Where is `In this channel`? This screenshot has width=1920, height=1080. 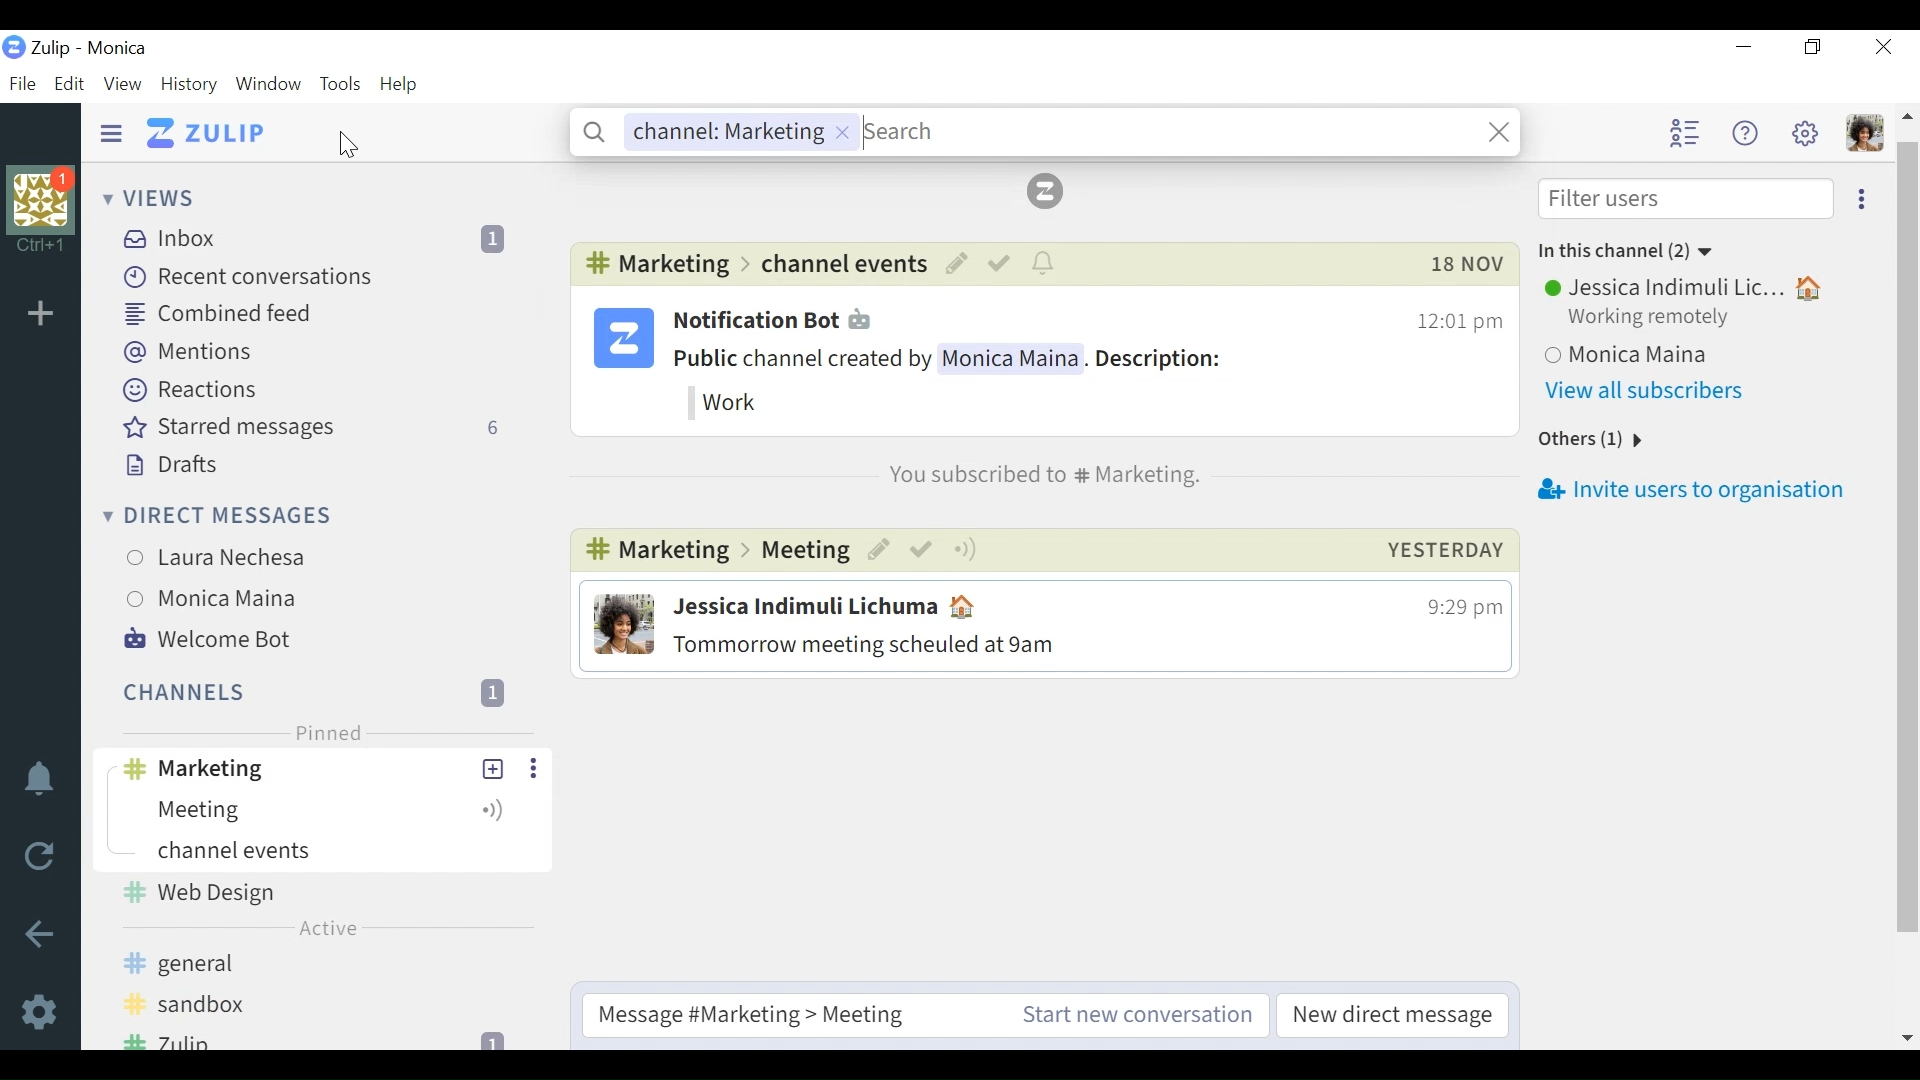
In this channel is located at coordinates (1630, 251).